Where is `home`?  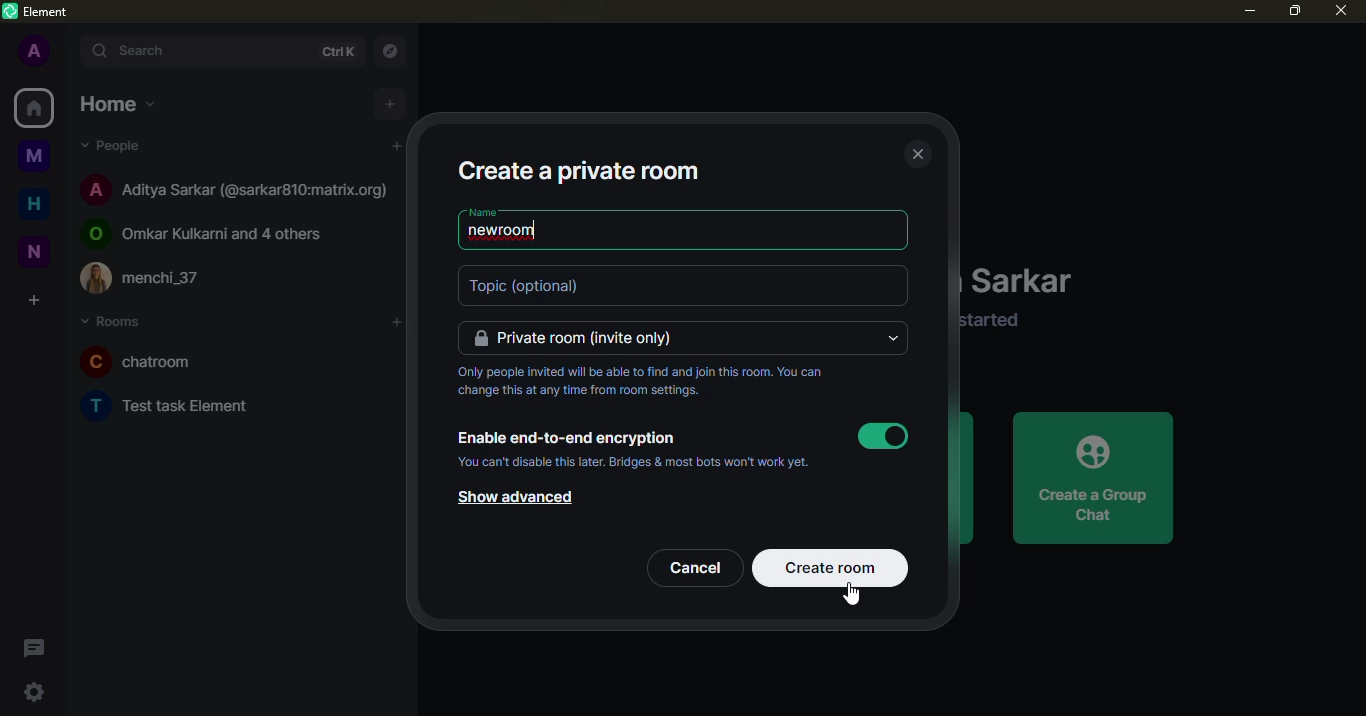 home is located at coordinates (35, 204).